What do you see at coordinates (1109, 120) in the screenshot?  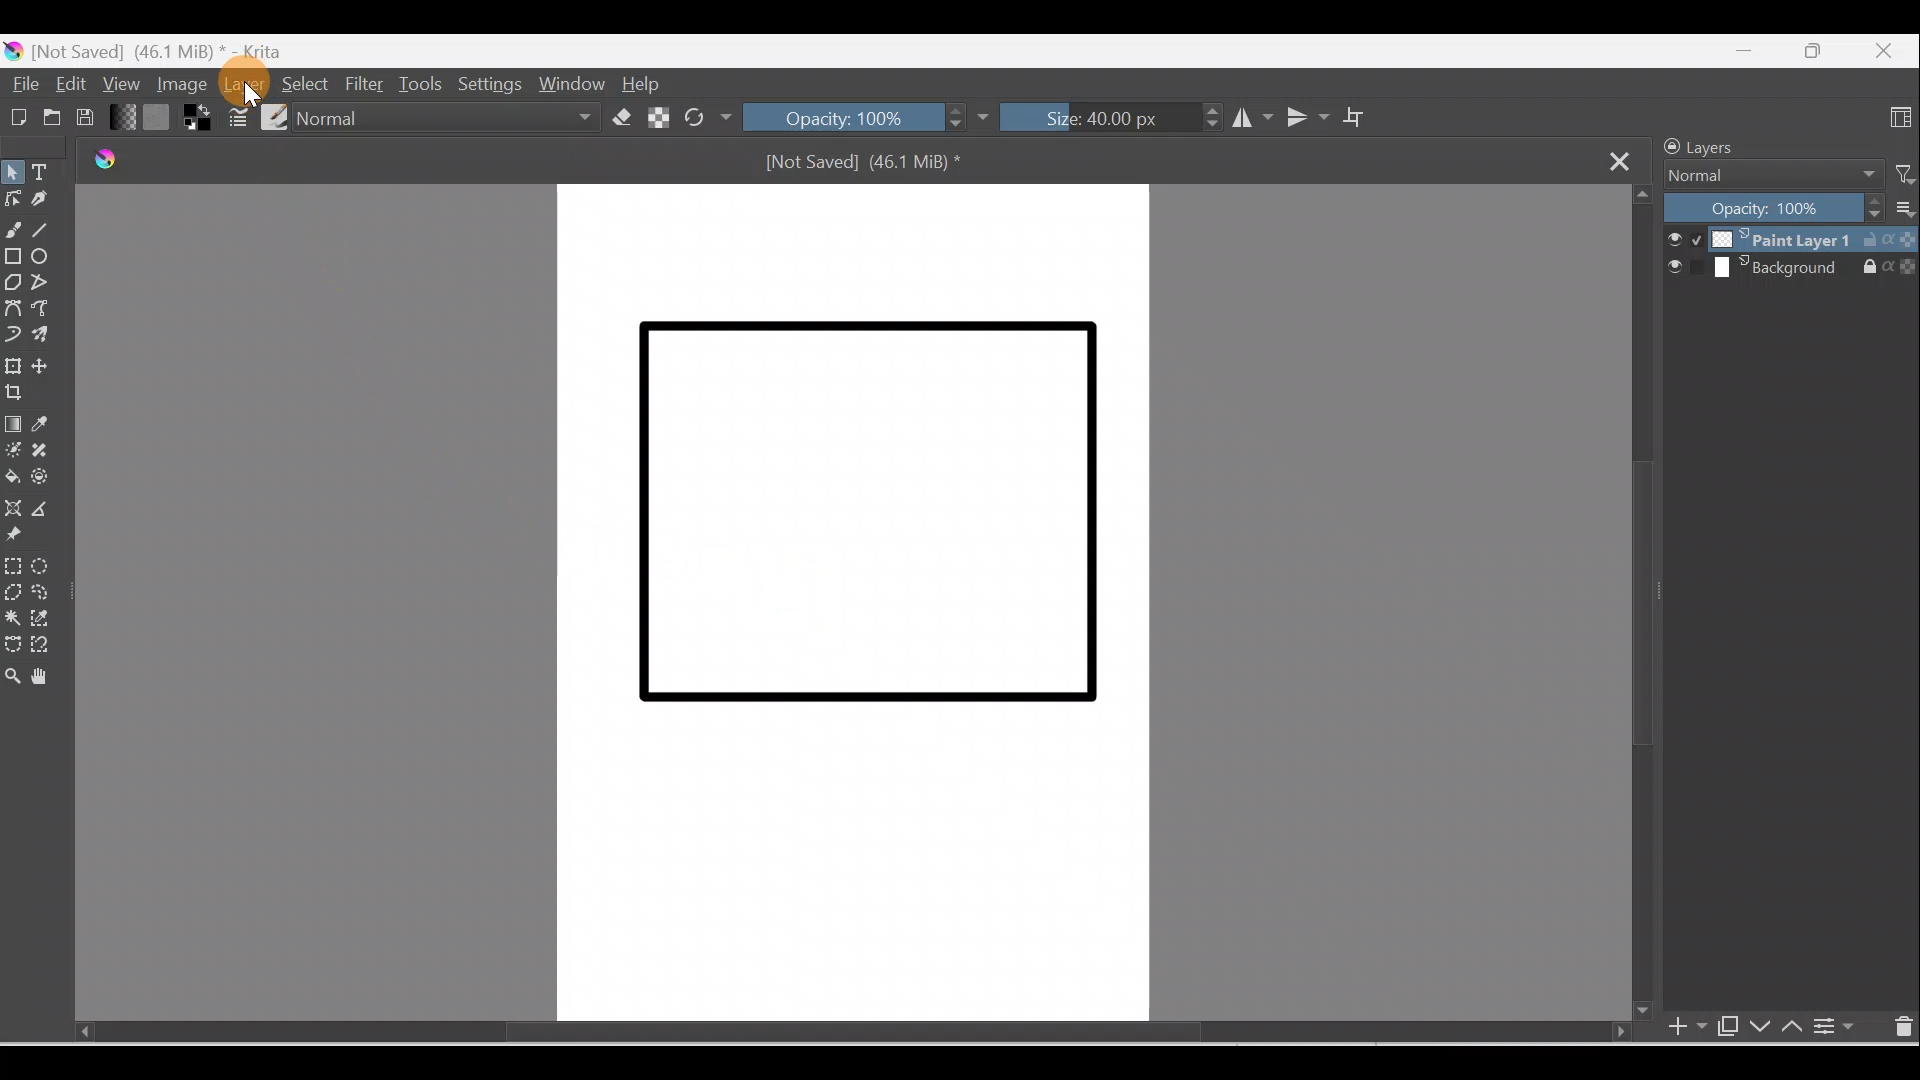 I see `Size:40:00px` at bounding box center [1109, 120].